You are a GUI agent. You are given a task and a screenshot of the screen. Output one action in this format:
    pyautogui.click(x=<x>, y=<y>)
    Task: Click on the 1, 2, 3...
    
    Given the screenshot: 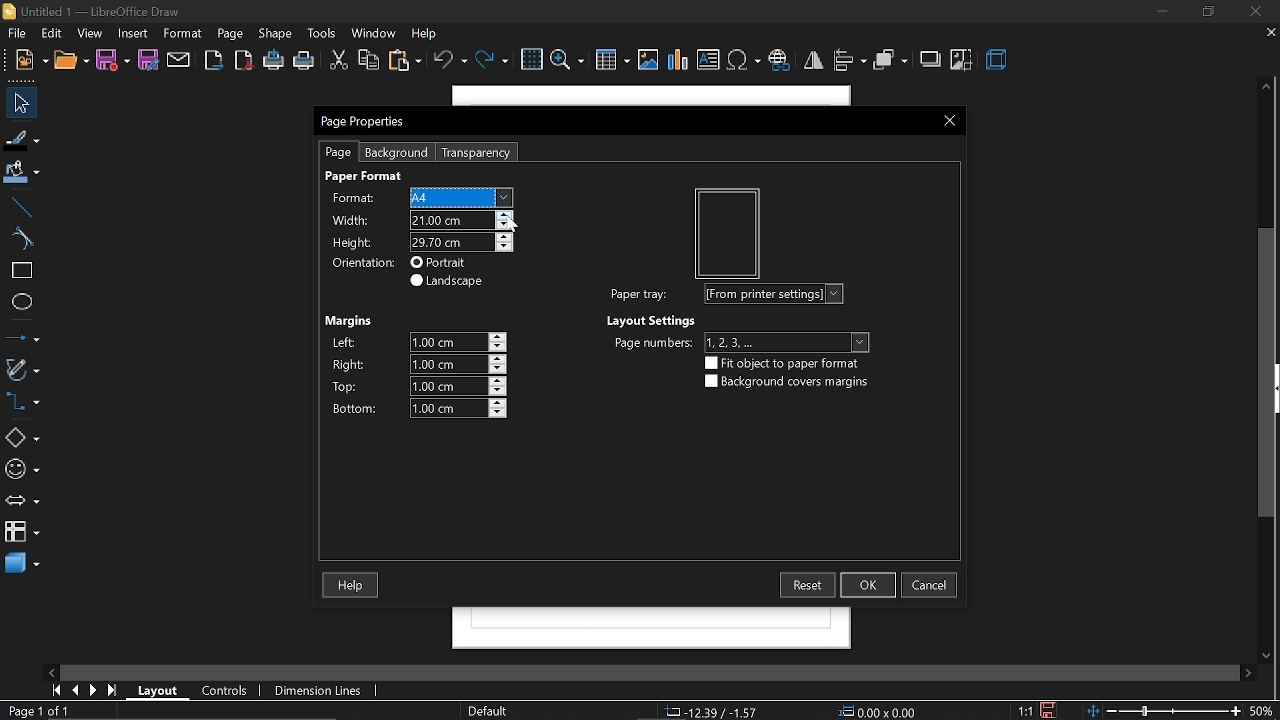 What is the action you would take?
    pyautogui.click(x=786, y=342)
    